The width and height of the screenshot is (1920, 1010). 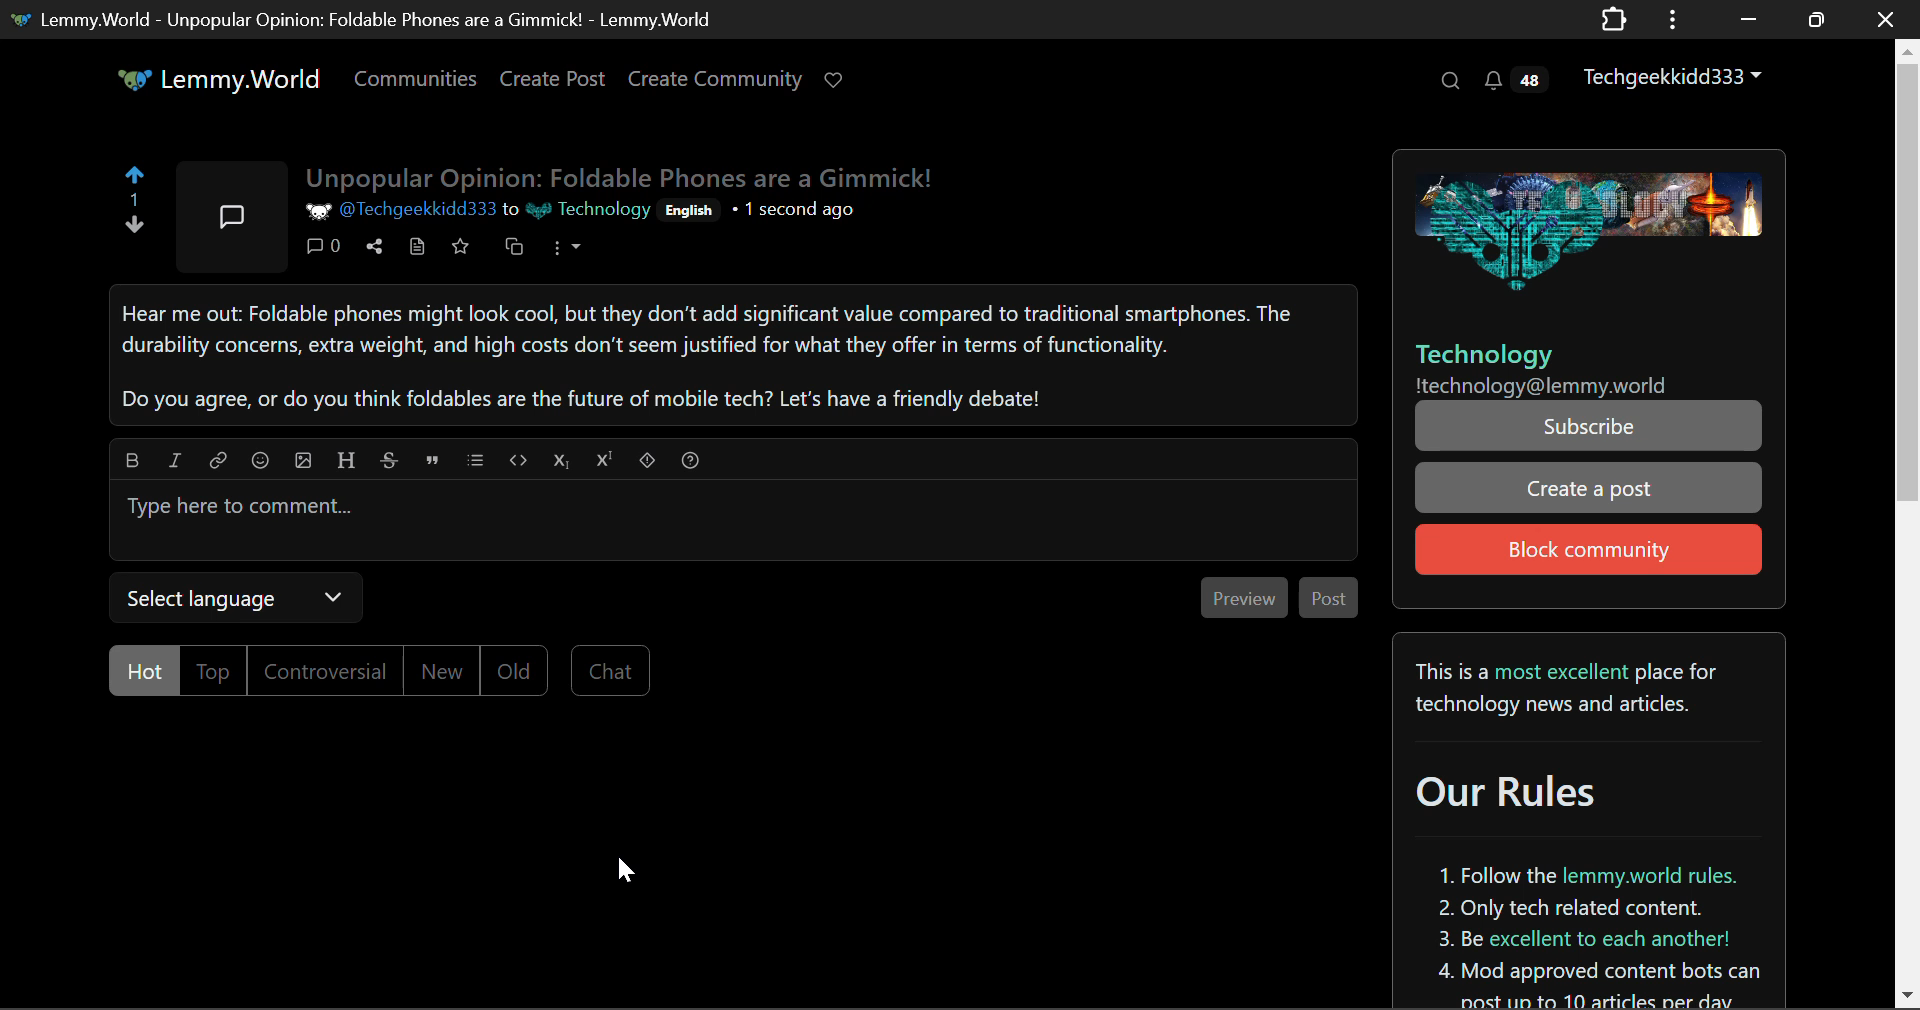 What do you see at coordinates (1242, 597) in the screenshot?
I see `Comment Preview` at bounding box center [1242, 597].